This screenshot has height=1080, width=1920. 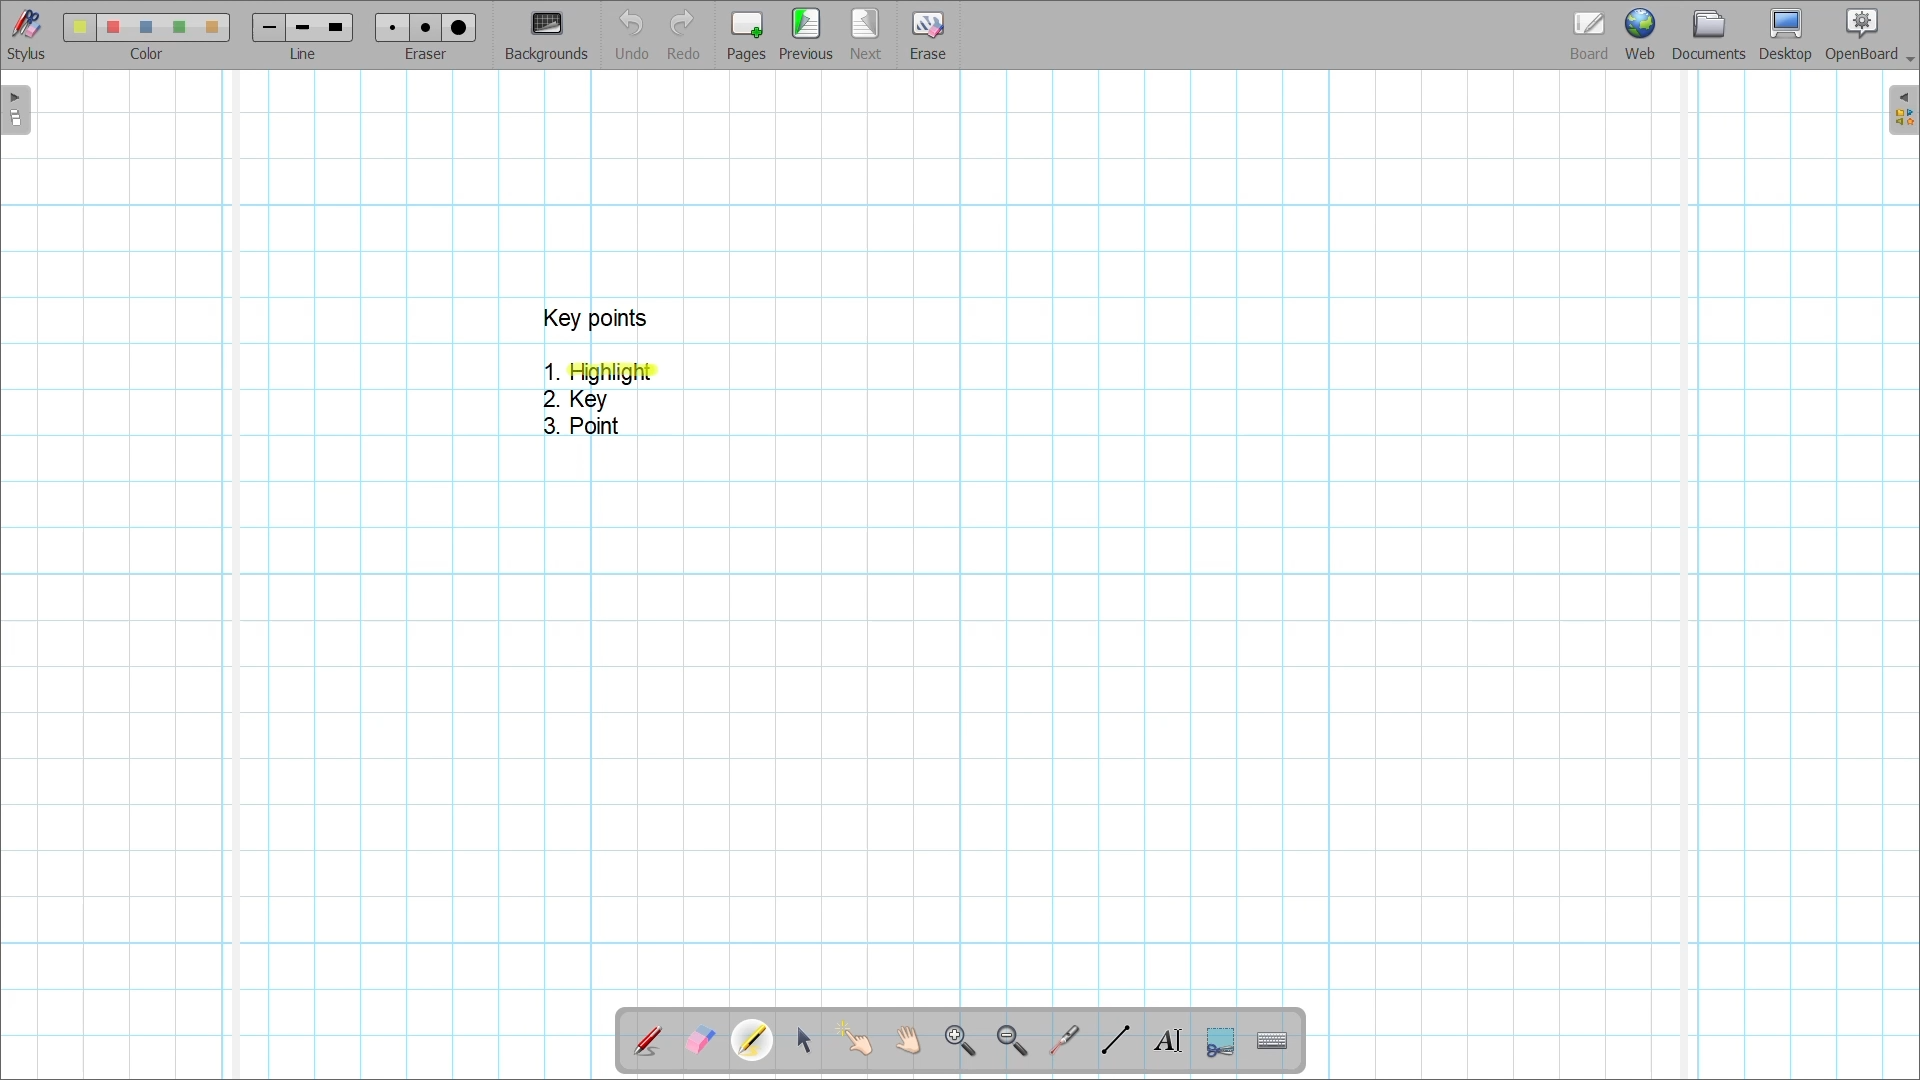 I want to click on eraser, so click(x=430, y=55).